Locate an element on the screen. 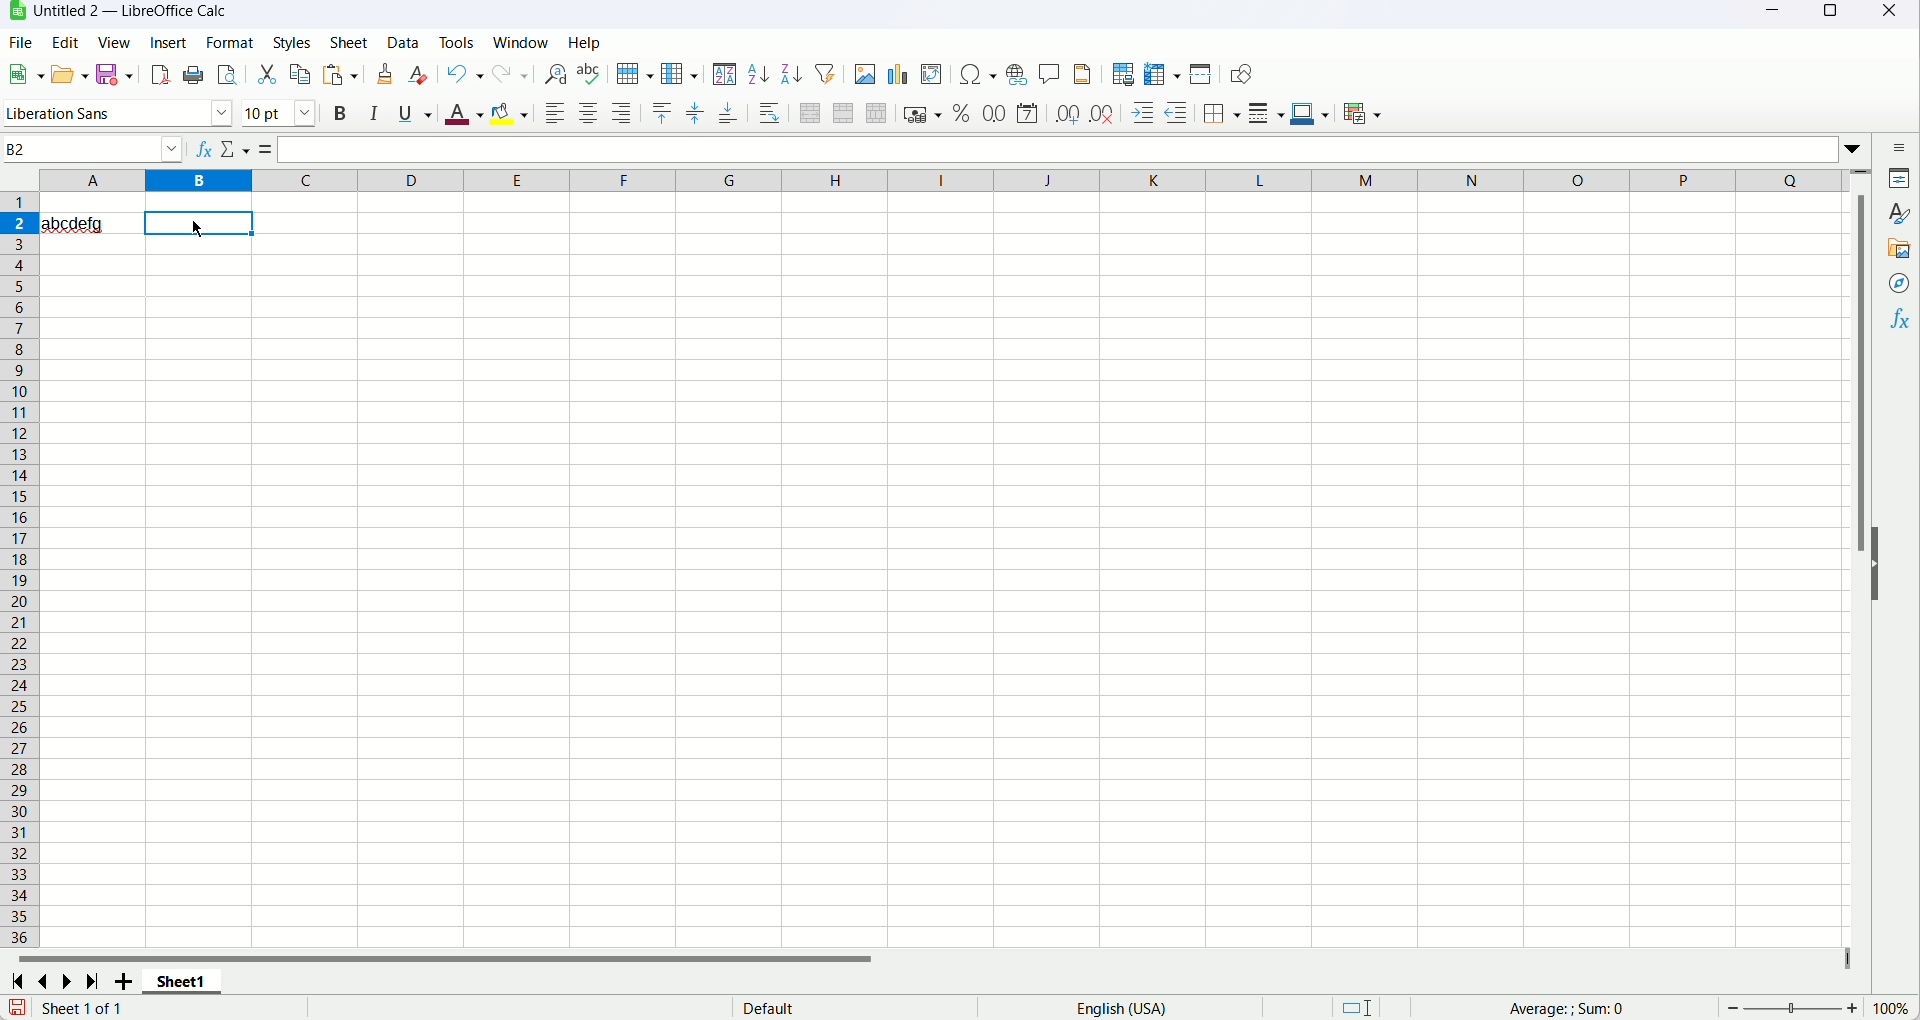 Image resolution: width=1920 pixels, height=1020 pixels. save is located at coordinates (17, 1007).